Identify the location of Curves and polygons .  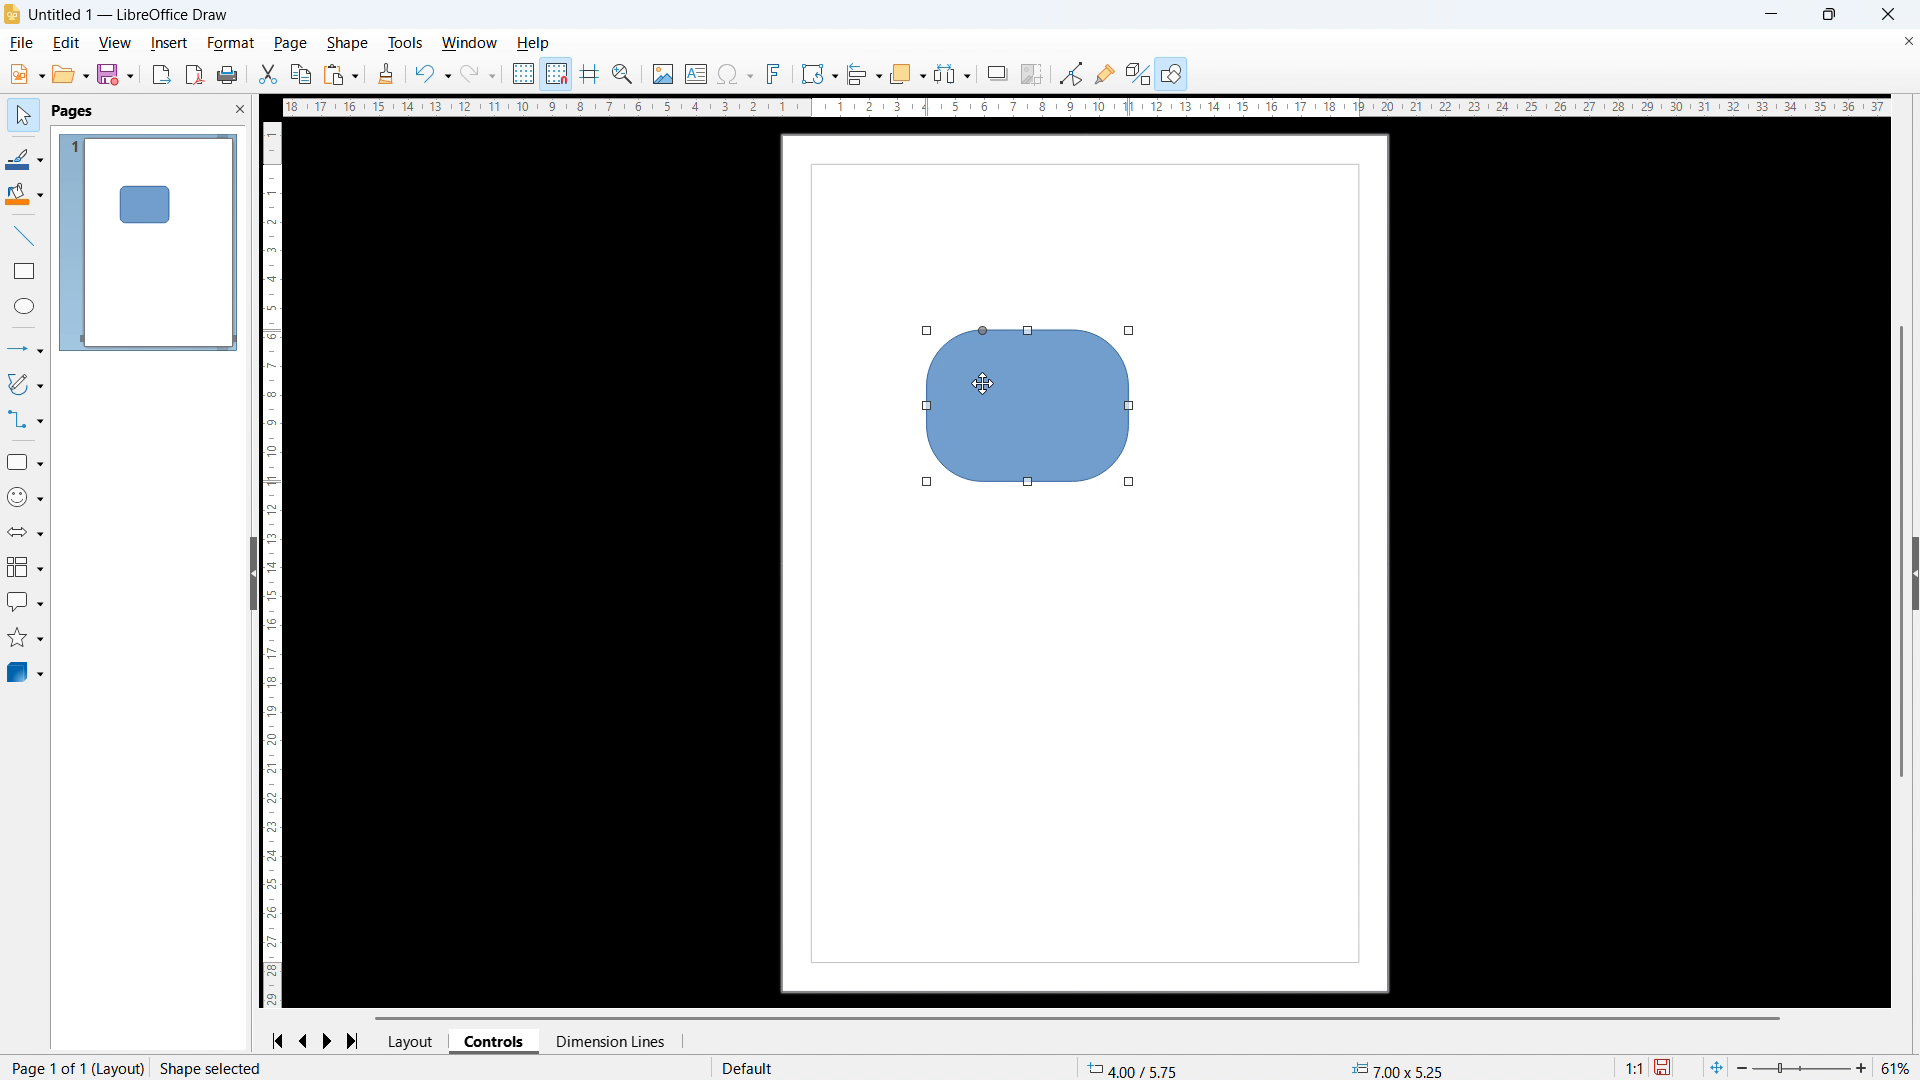
(25, 384).